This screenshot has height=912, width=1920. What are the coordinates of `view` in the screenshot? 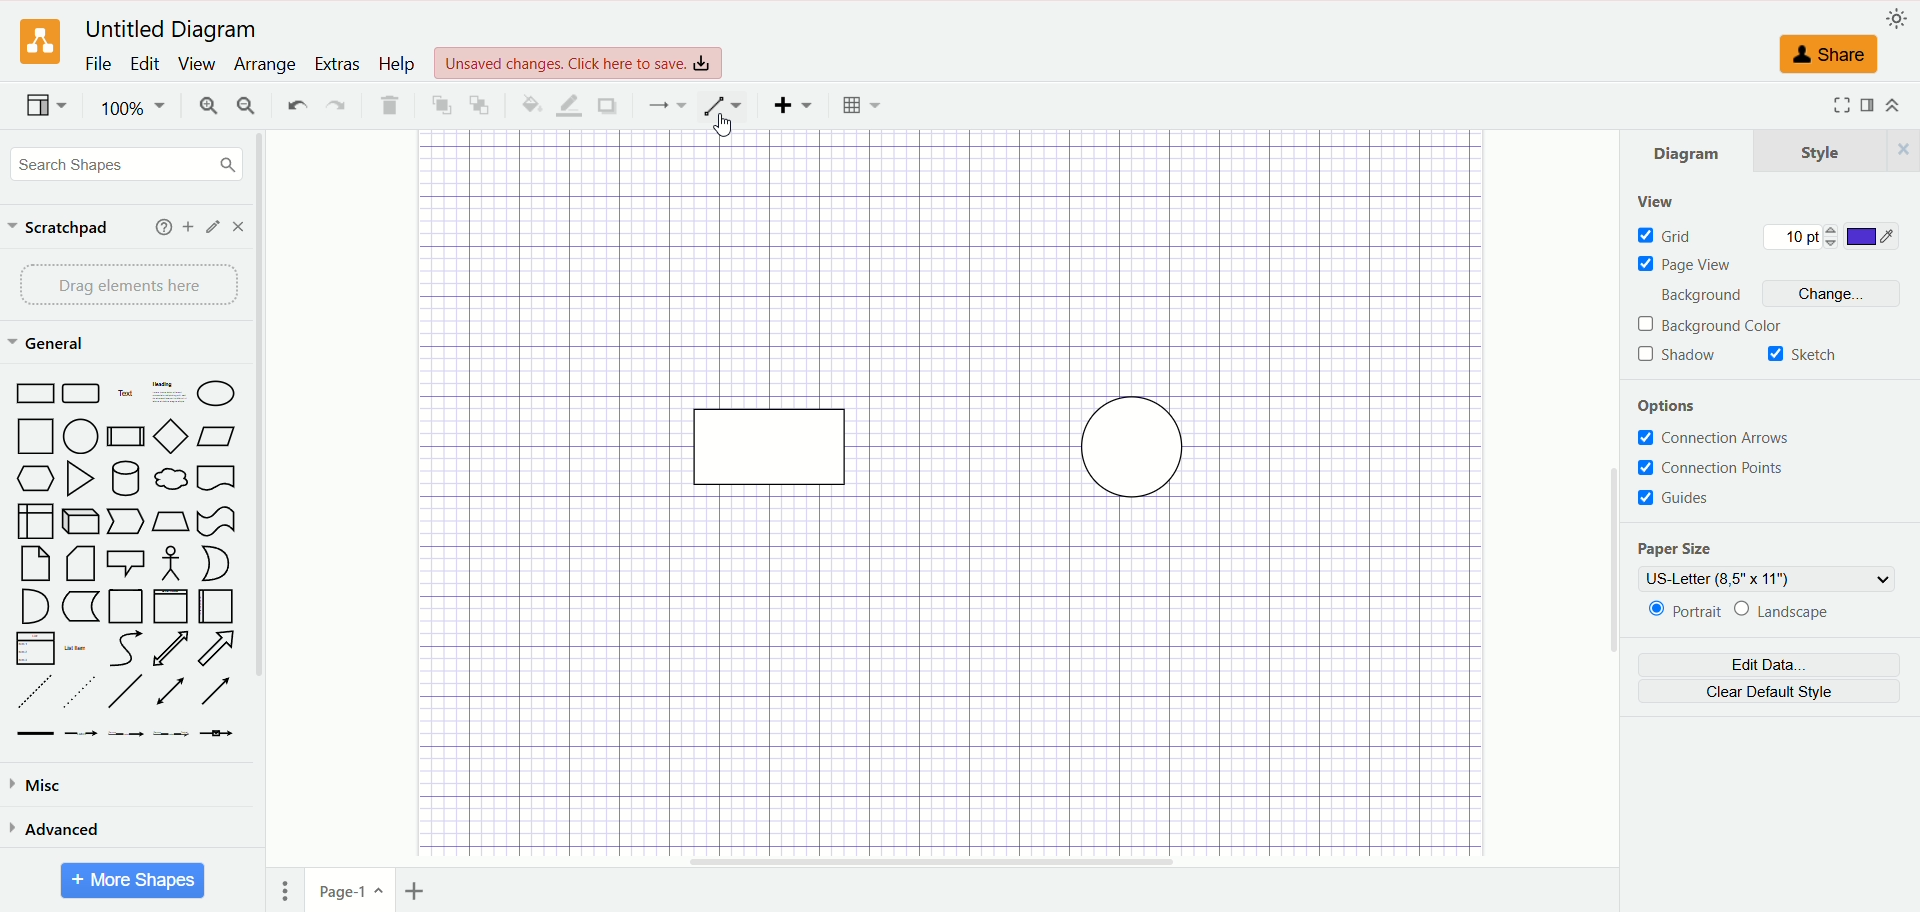 It's located at (198, 63).